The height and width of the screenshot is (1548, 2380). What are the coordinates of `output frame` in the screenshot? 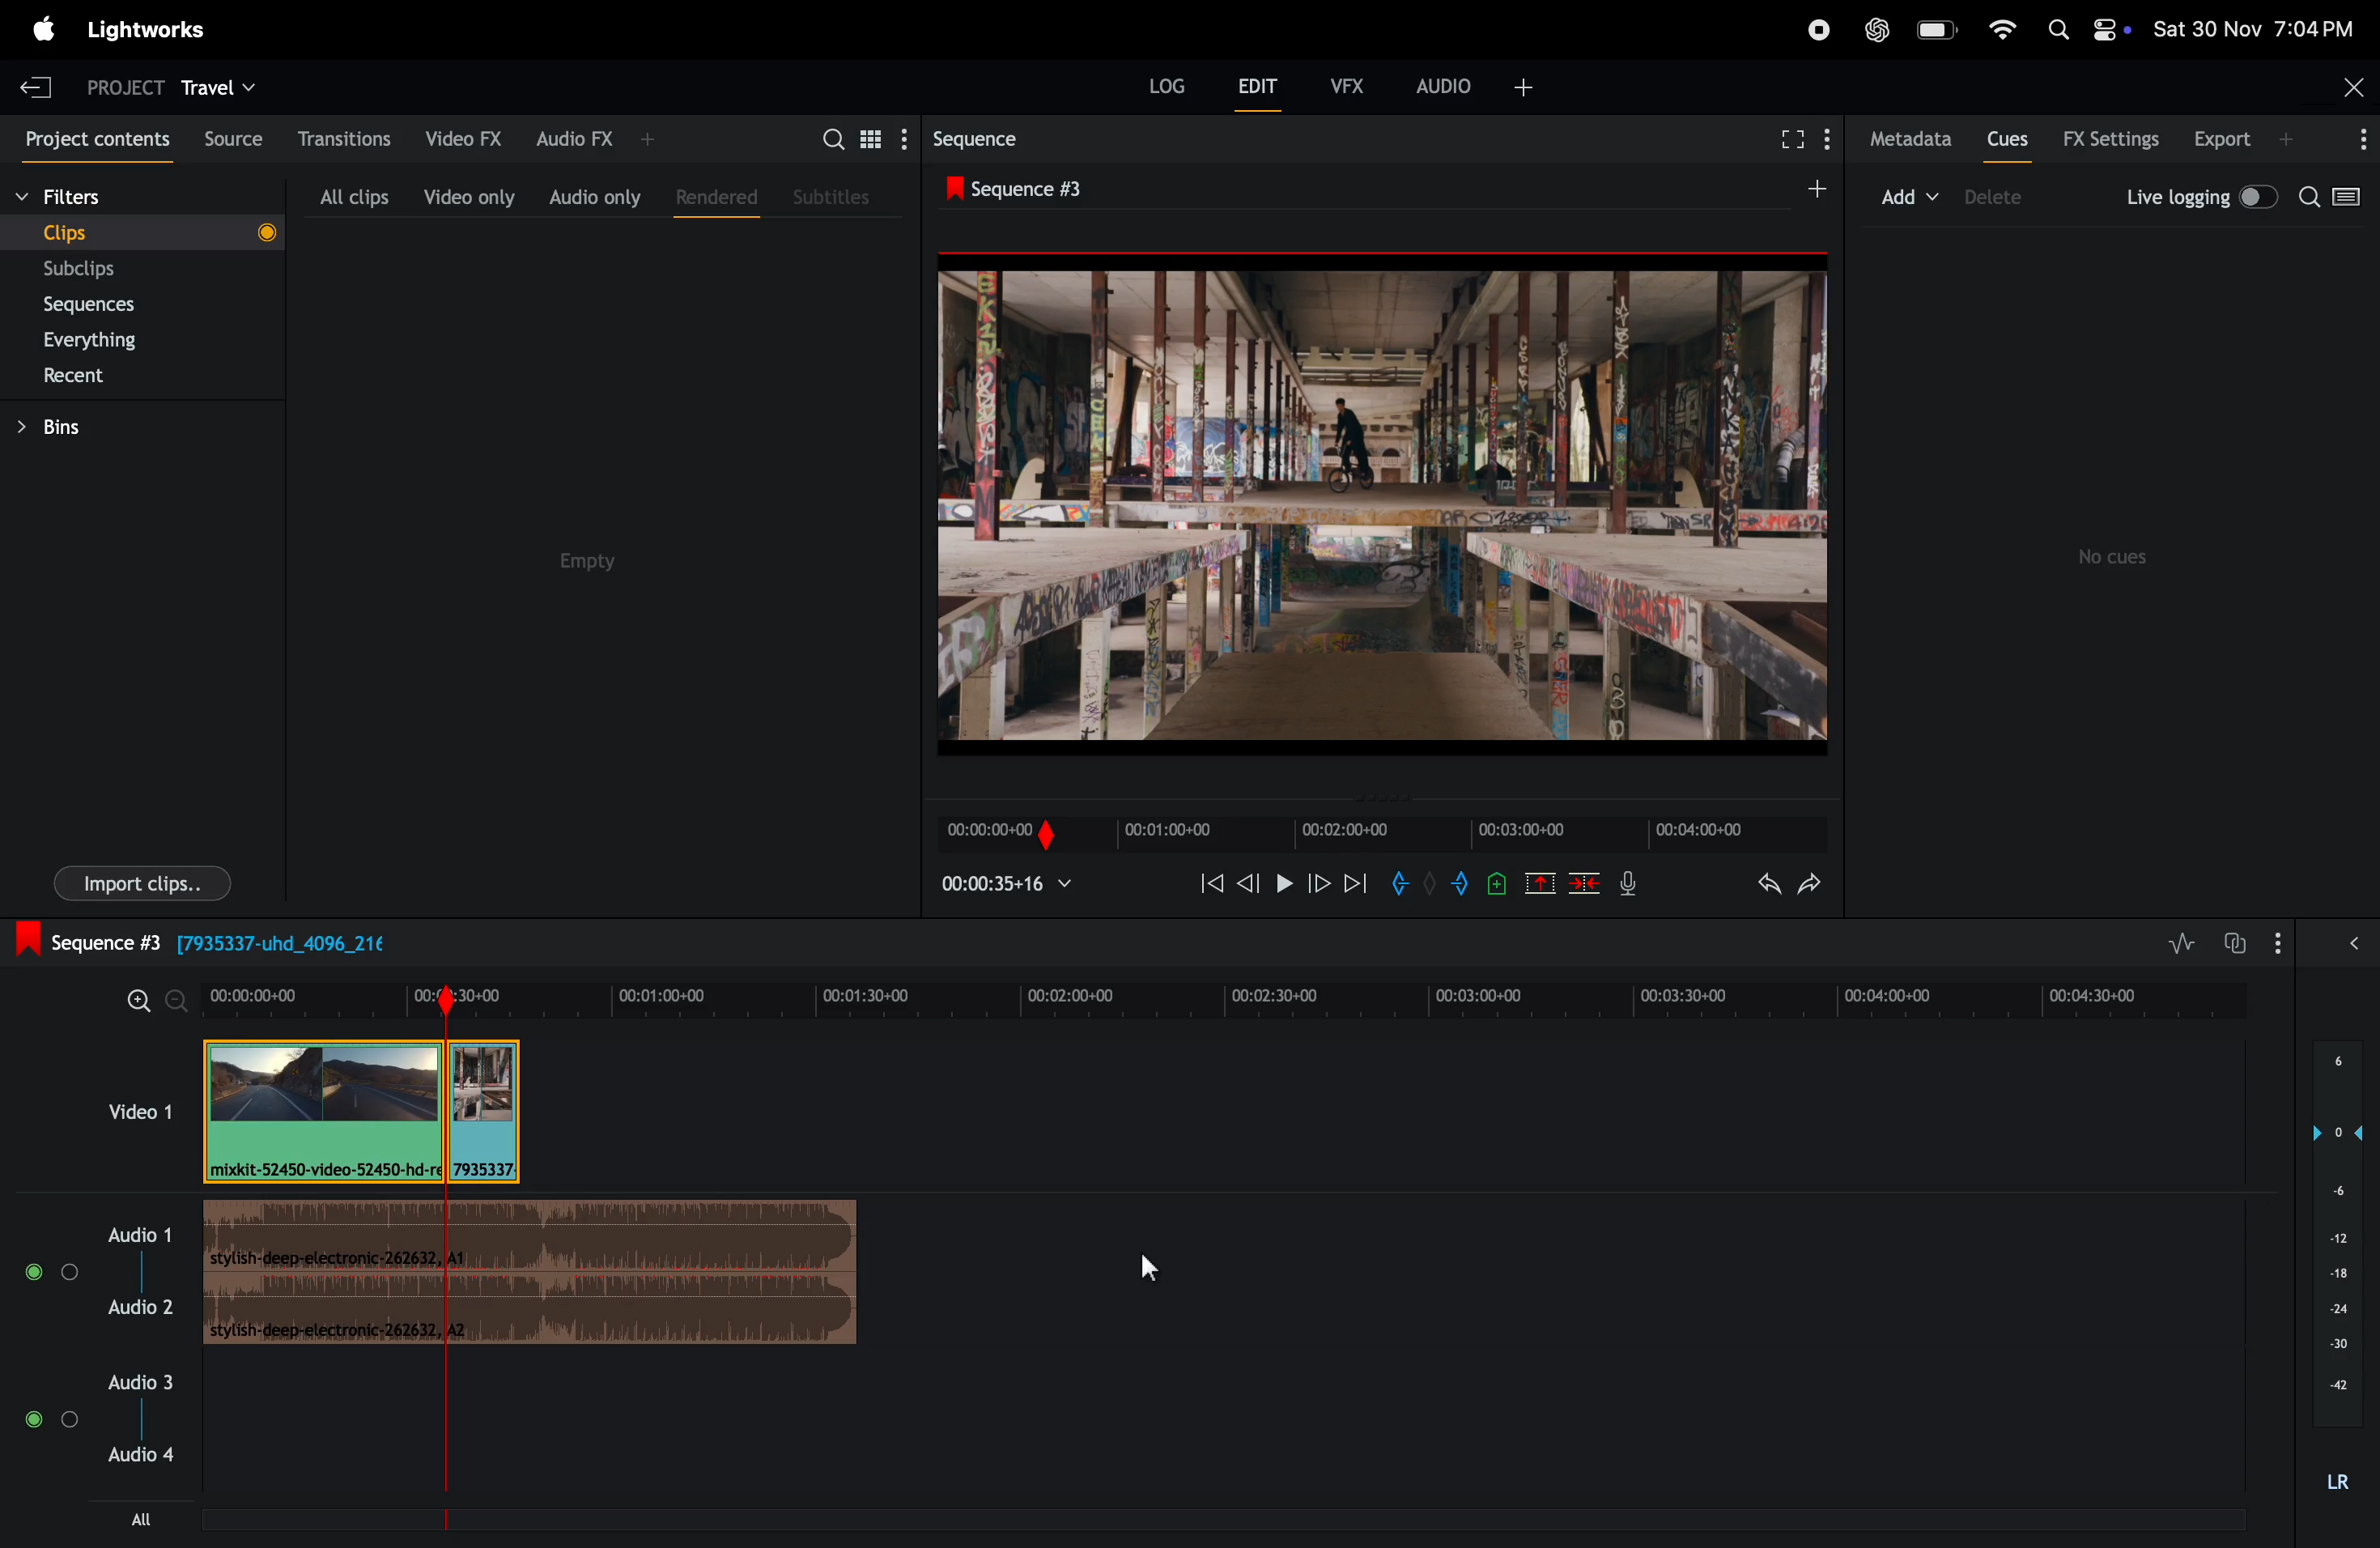 It's located at (1388, 501).